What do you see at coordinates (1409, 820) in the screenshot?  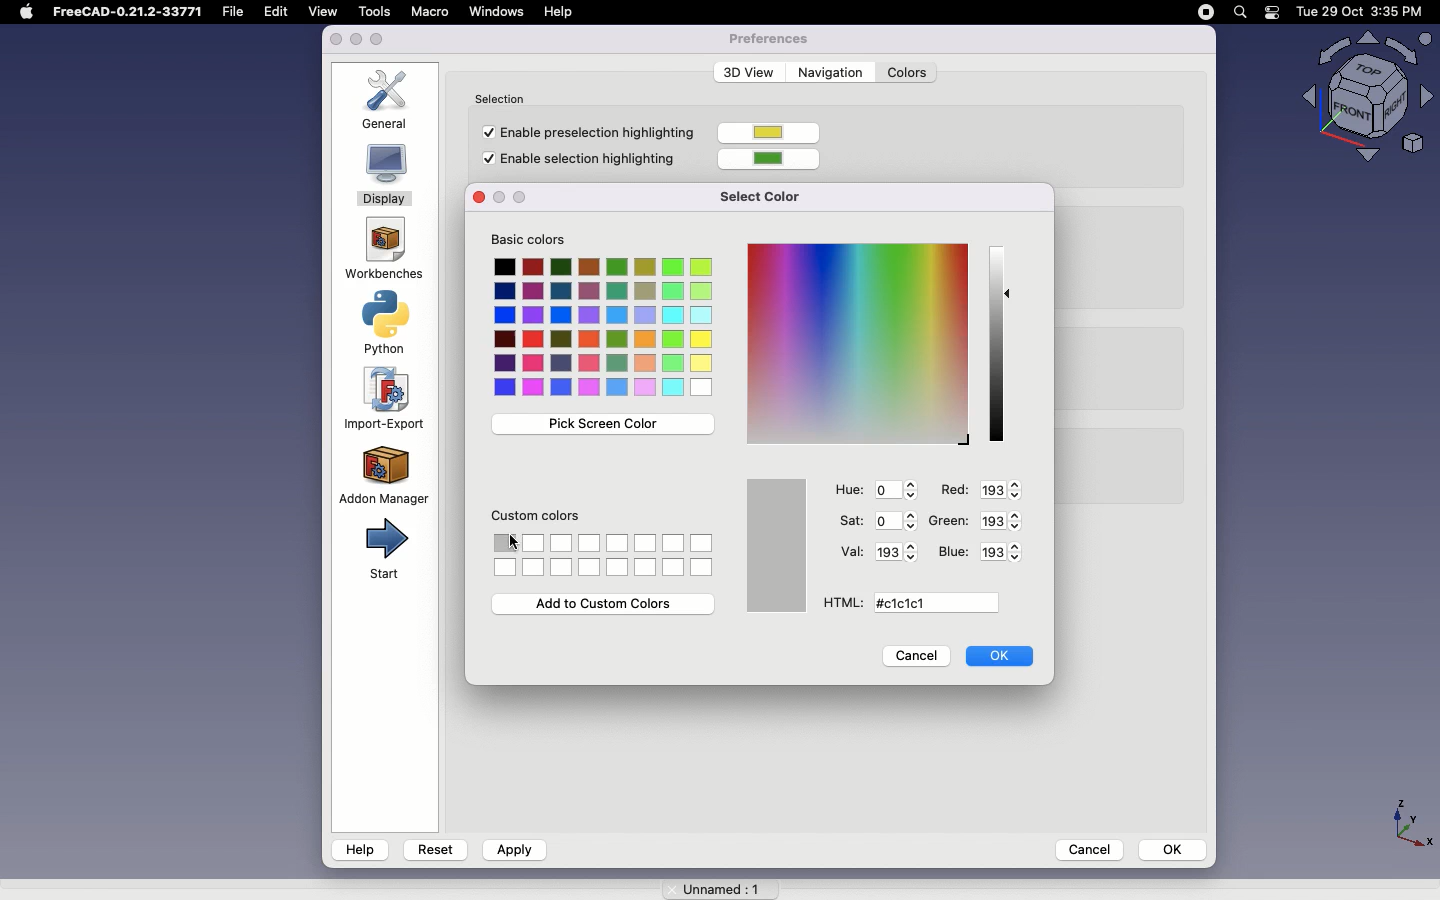 I see `axis - X,Y,Z` at bounding box center [1409, 820].